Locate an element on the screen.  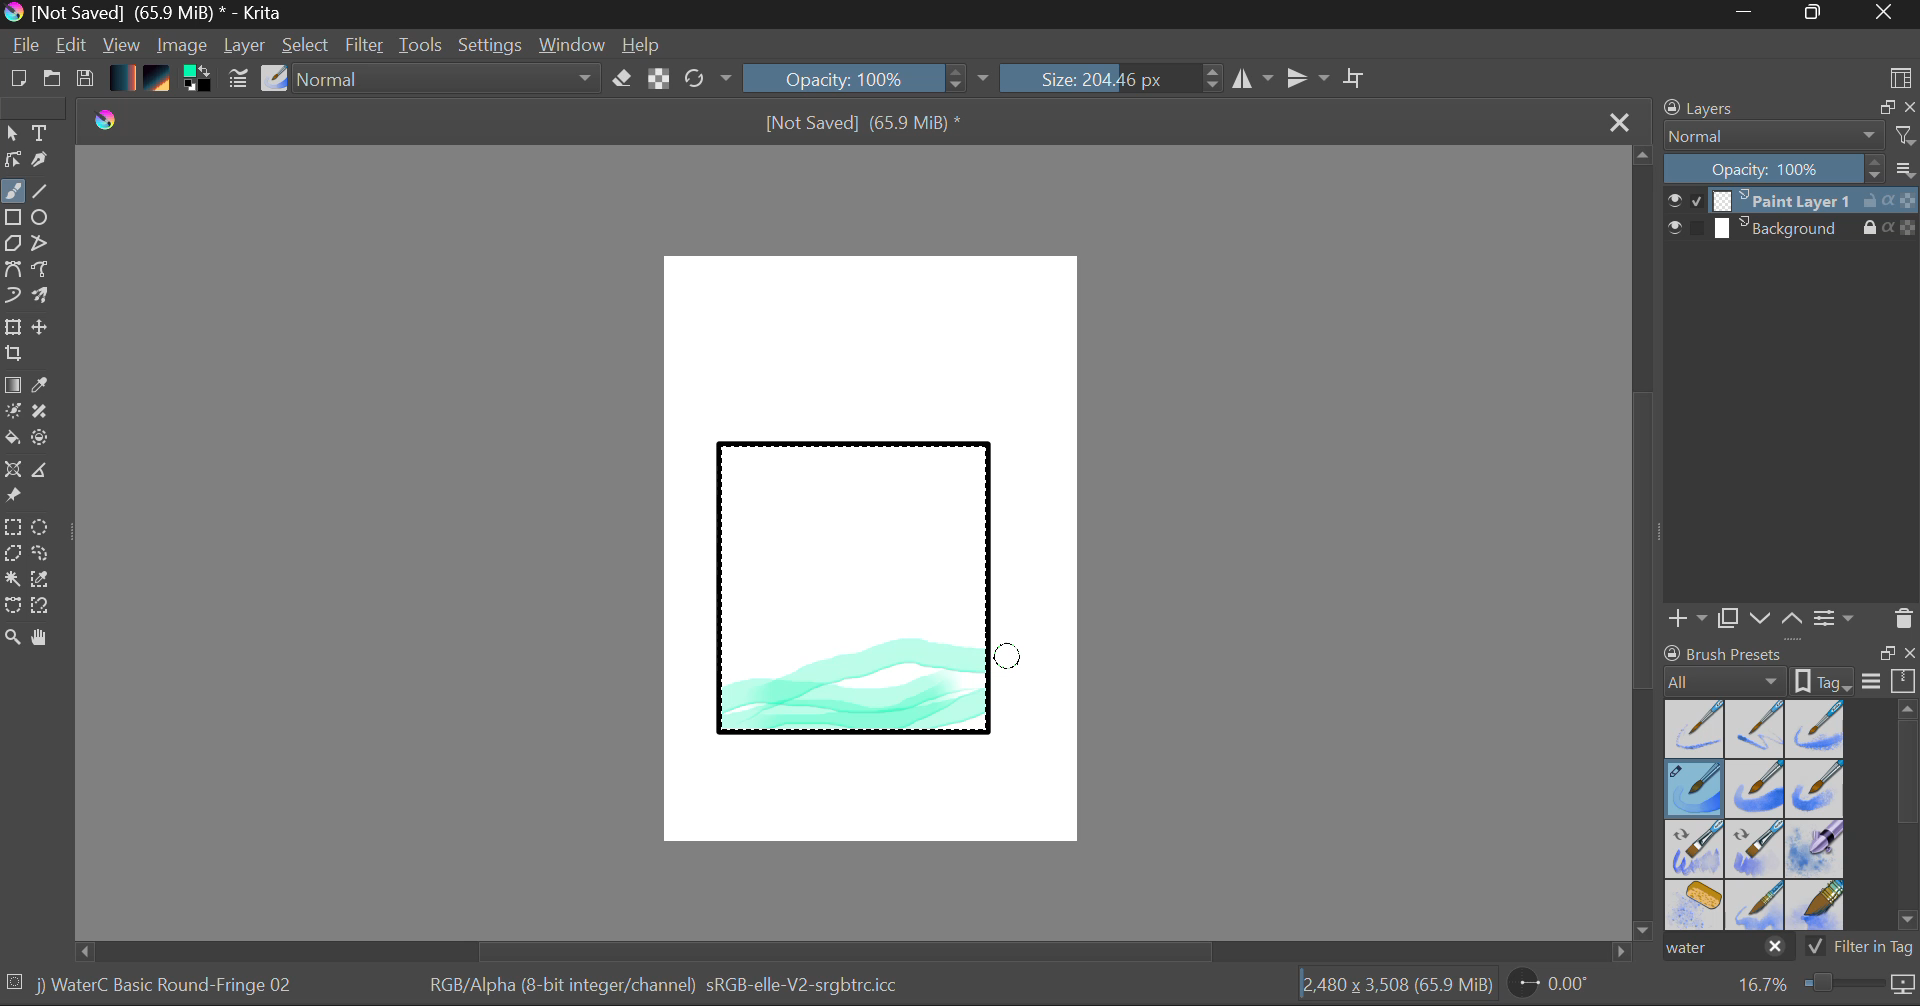
File Name & Size is located at coordinates (864, 125).